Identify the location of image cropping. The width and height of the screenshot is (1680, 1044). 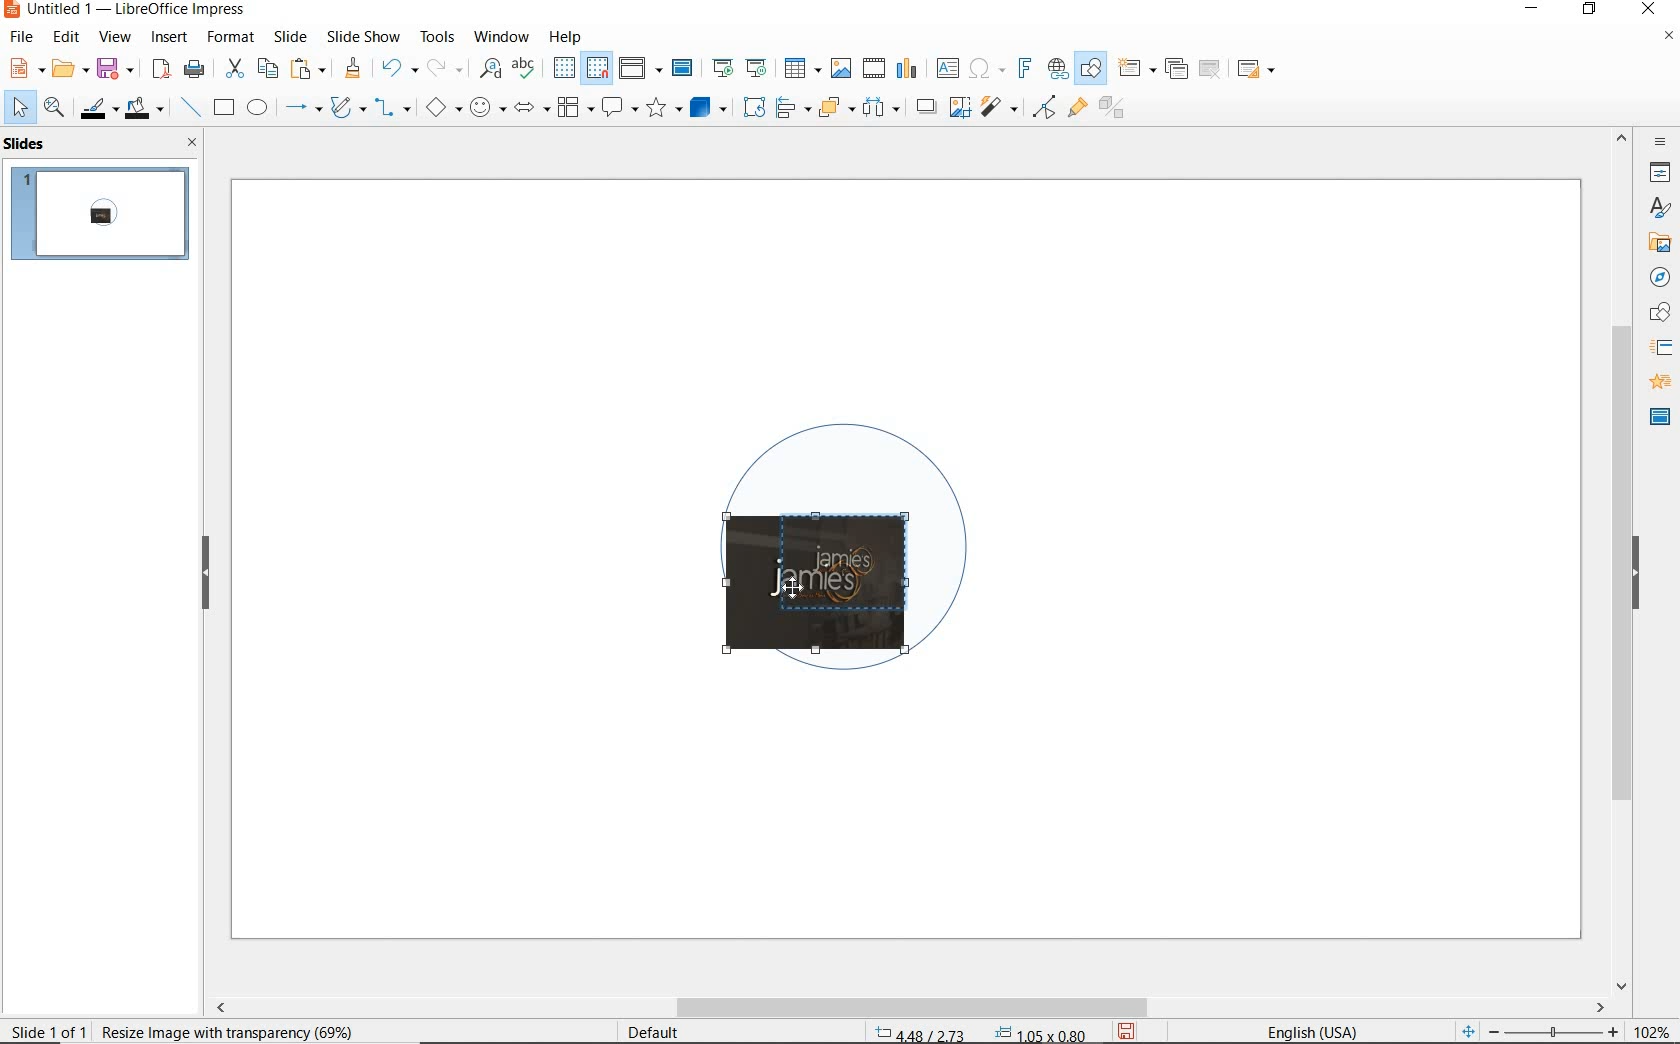
(823, 585).